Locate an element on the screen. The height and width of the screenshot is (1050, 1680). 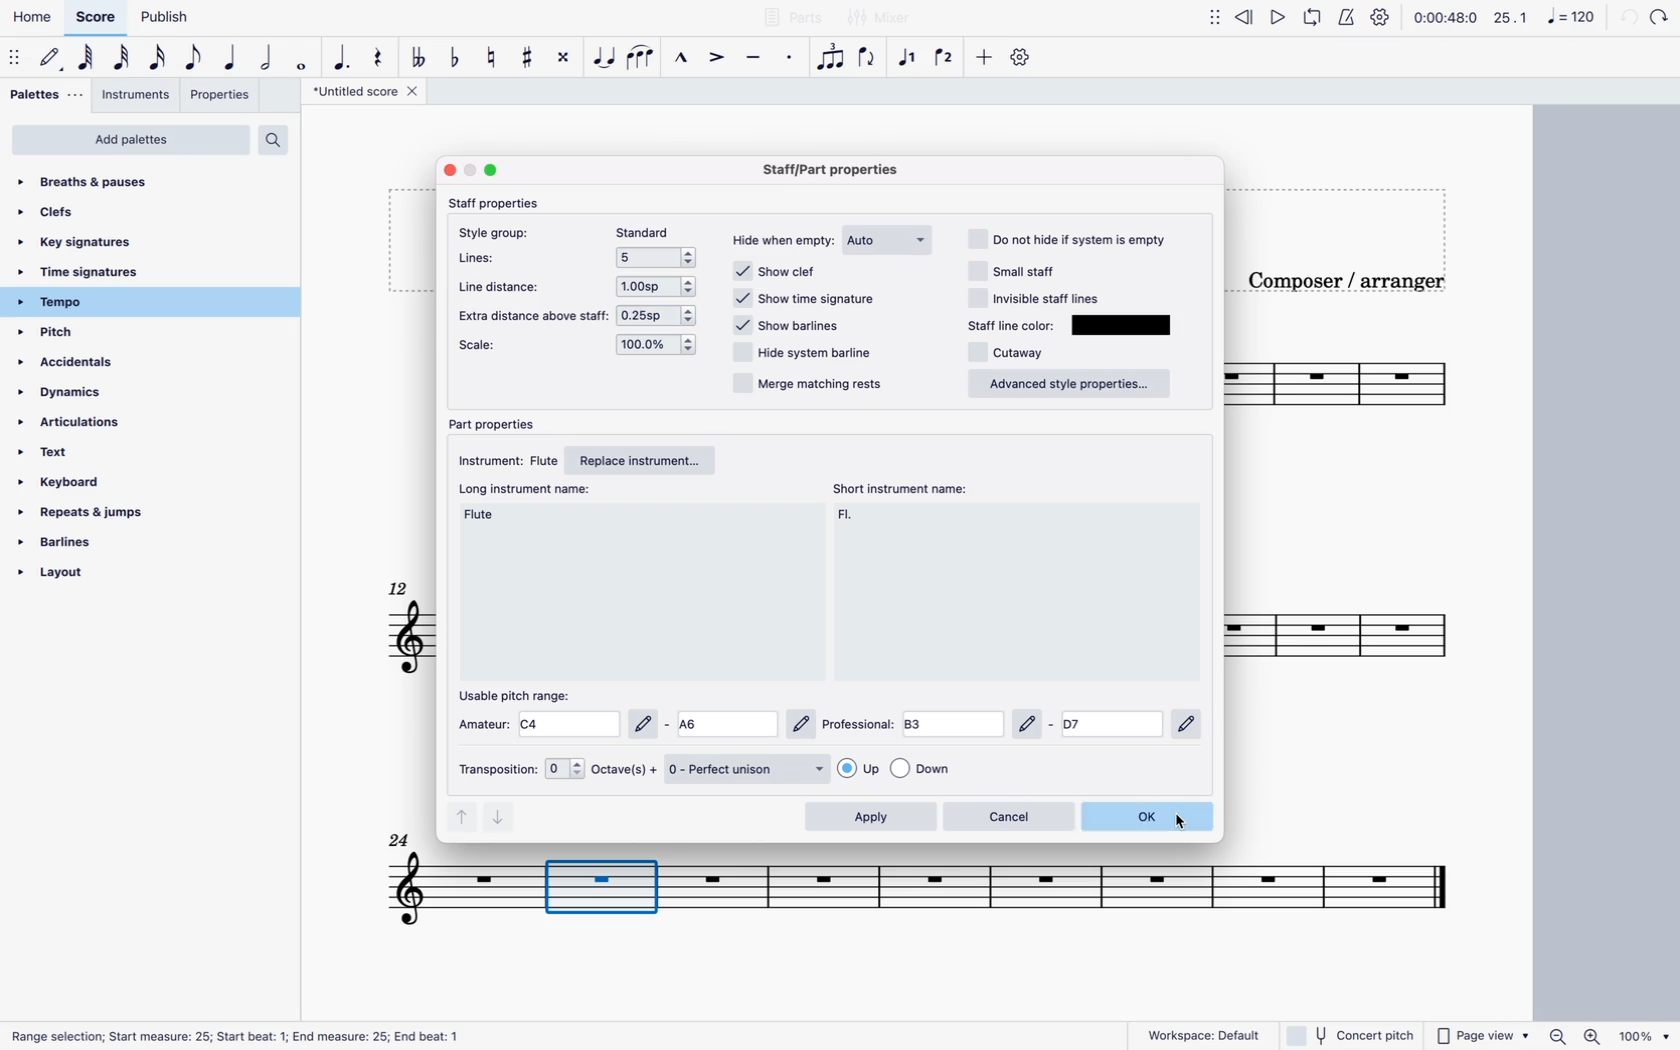
home is located at coordinates (35, 19).